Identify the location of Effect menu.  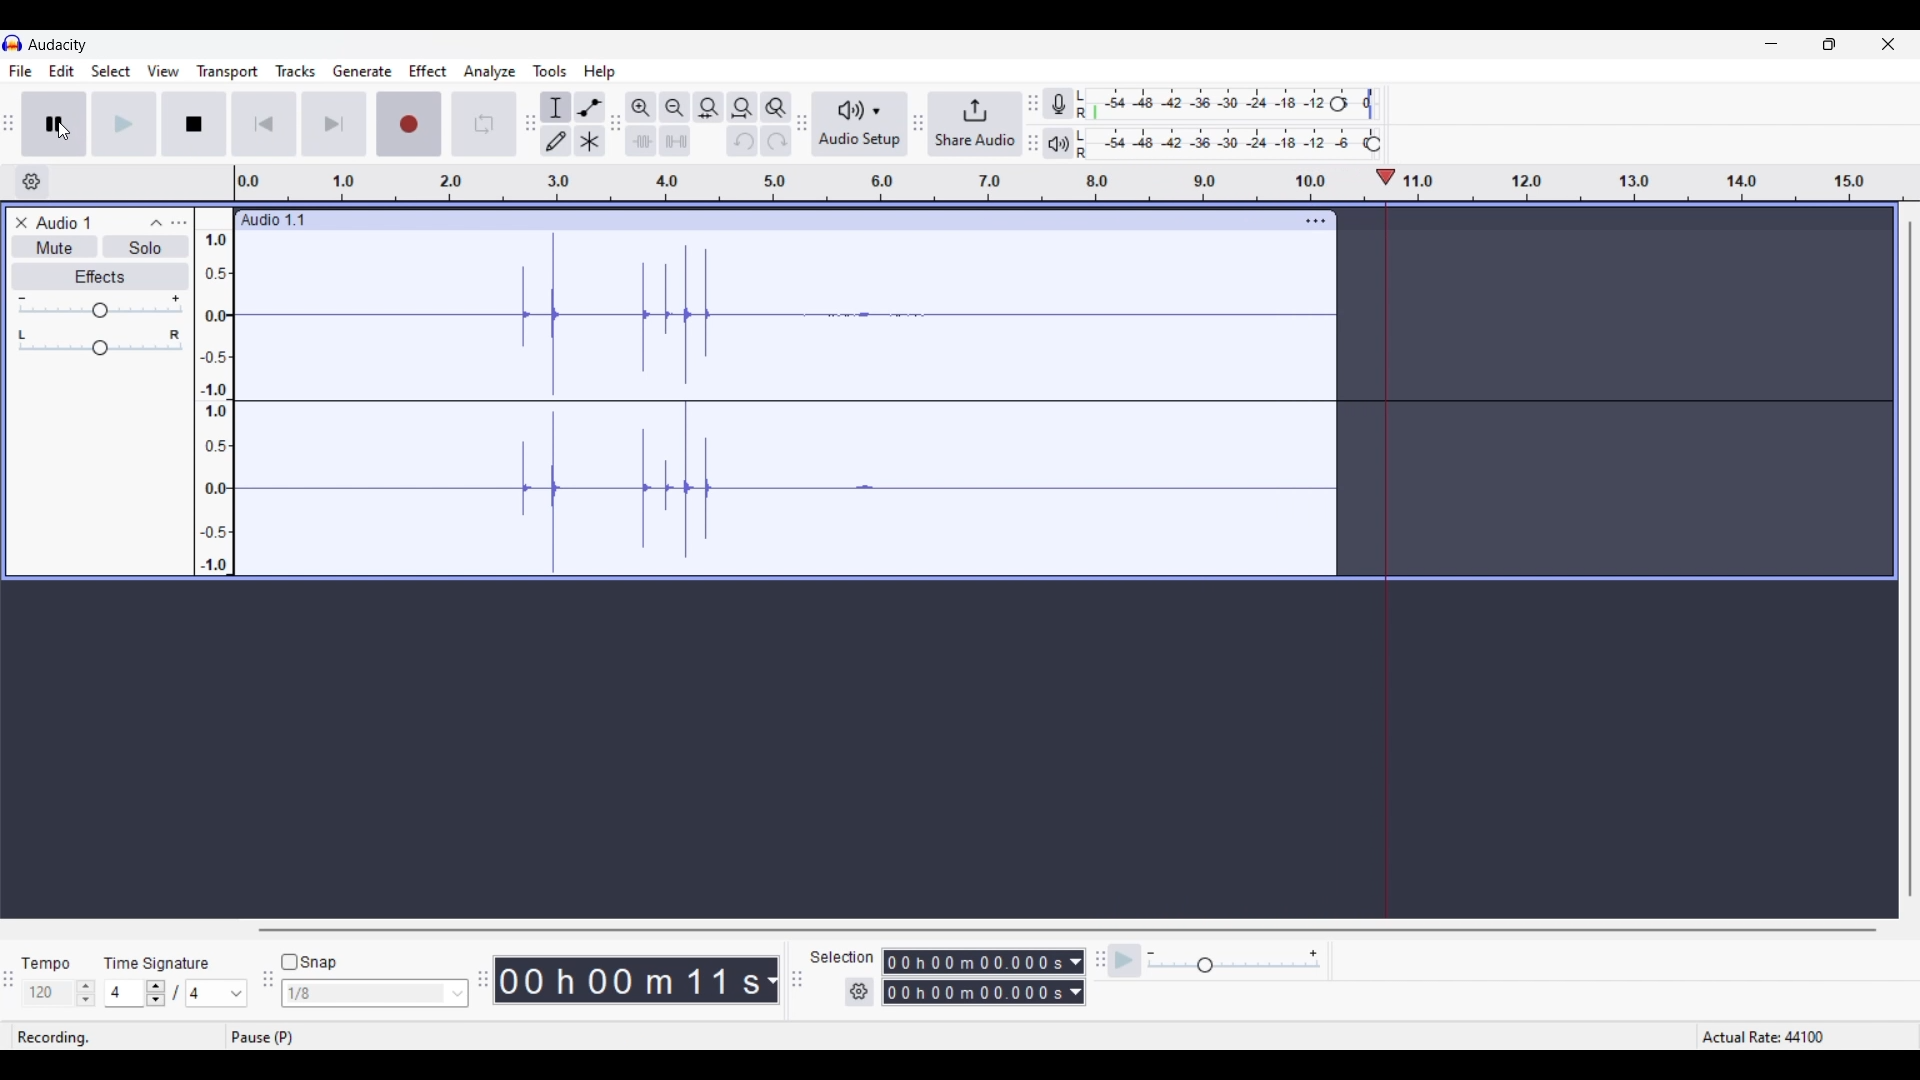
(428, 71).